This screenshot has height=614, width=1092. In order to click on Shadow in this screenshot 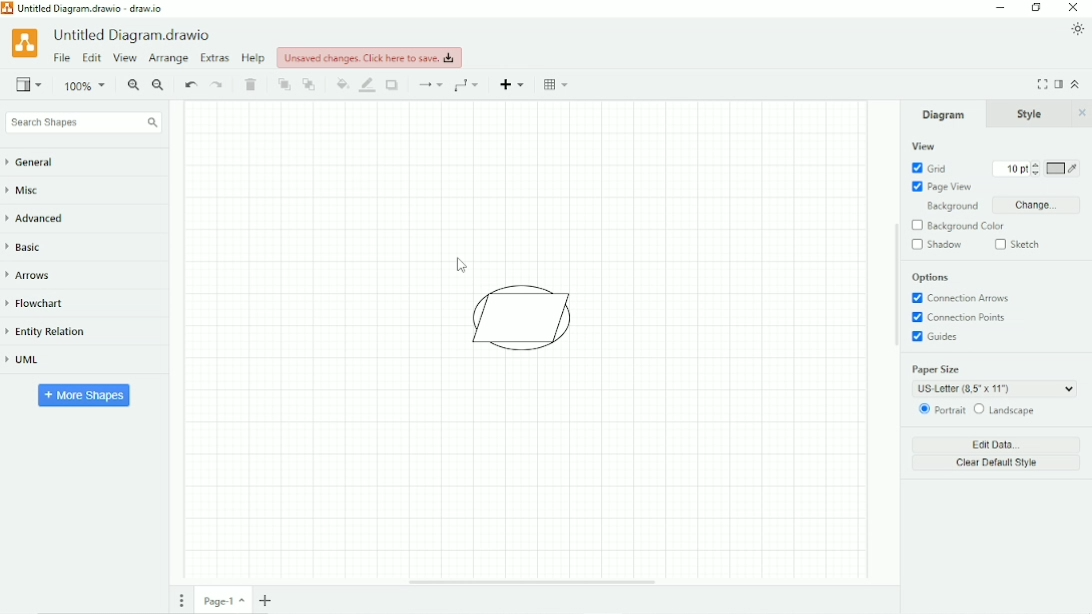, I will do `click(394, 85)`.